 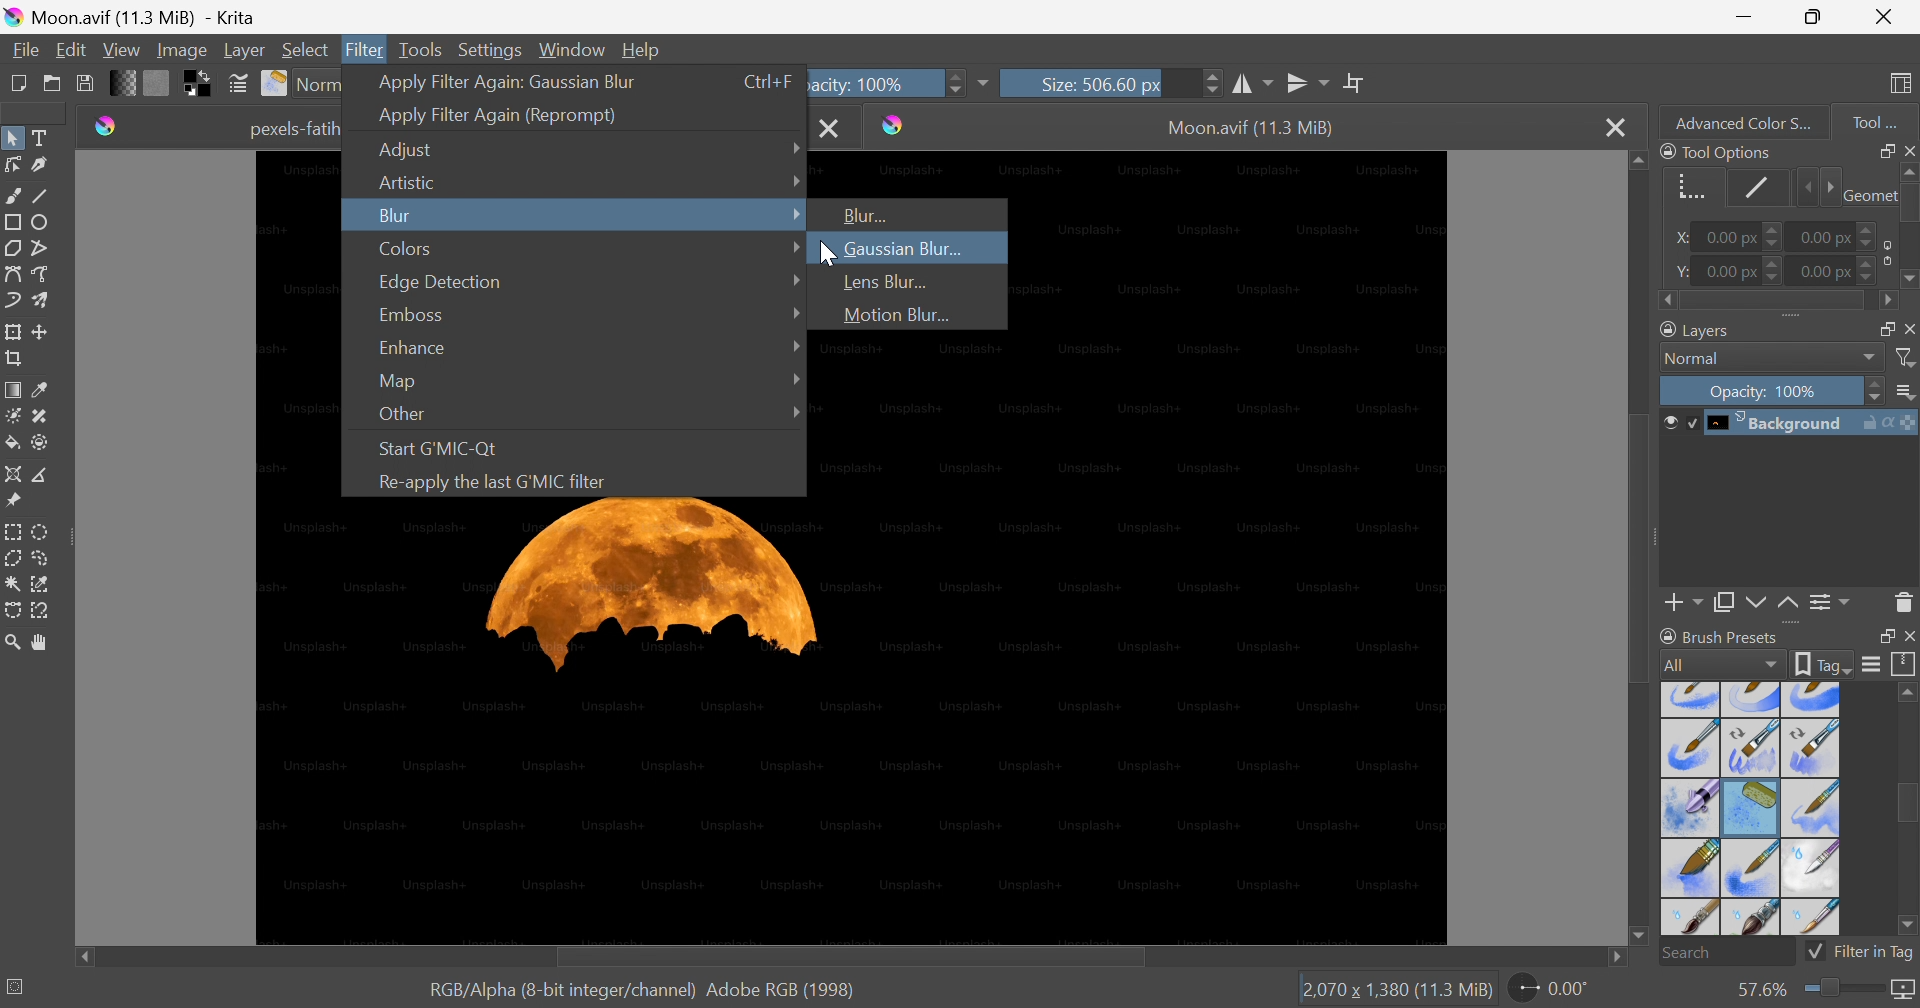 What do you see at coordinates (606, 212) in the screenshot?
I see `Selected option` at bounding box center [606, 212].